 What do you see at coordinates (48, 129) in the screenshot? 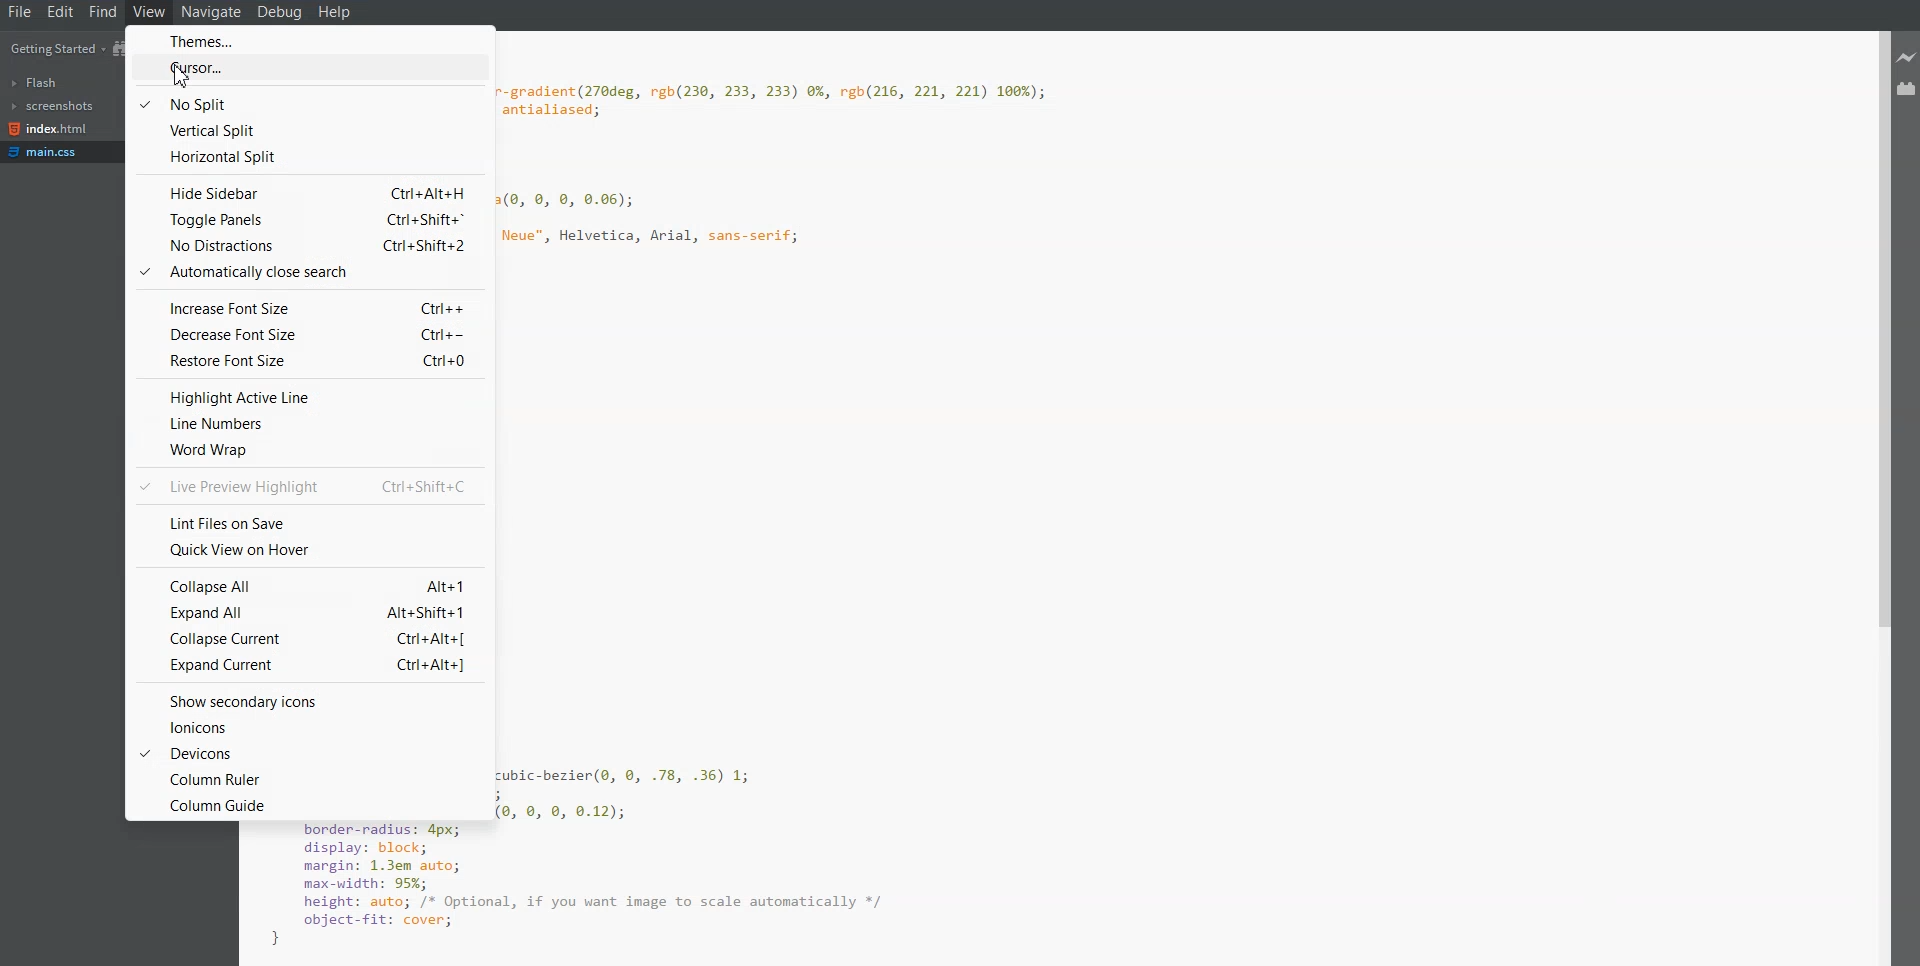
I see `index.html` at bounding box center [48, 129].